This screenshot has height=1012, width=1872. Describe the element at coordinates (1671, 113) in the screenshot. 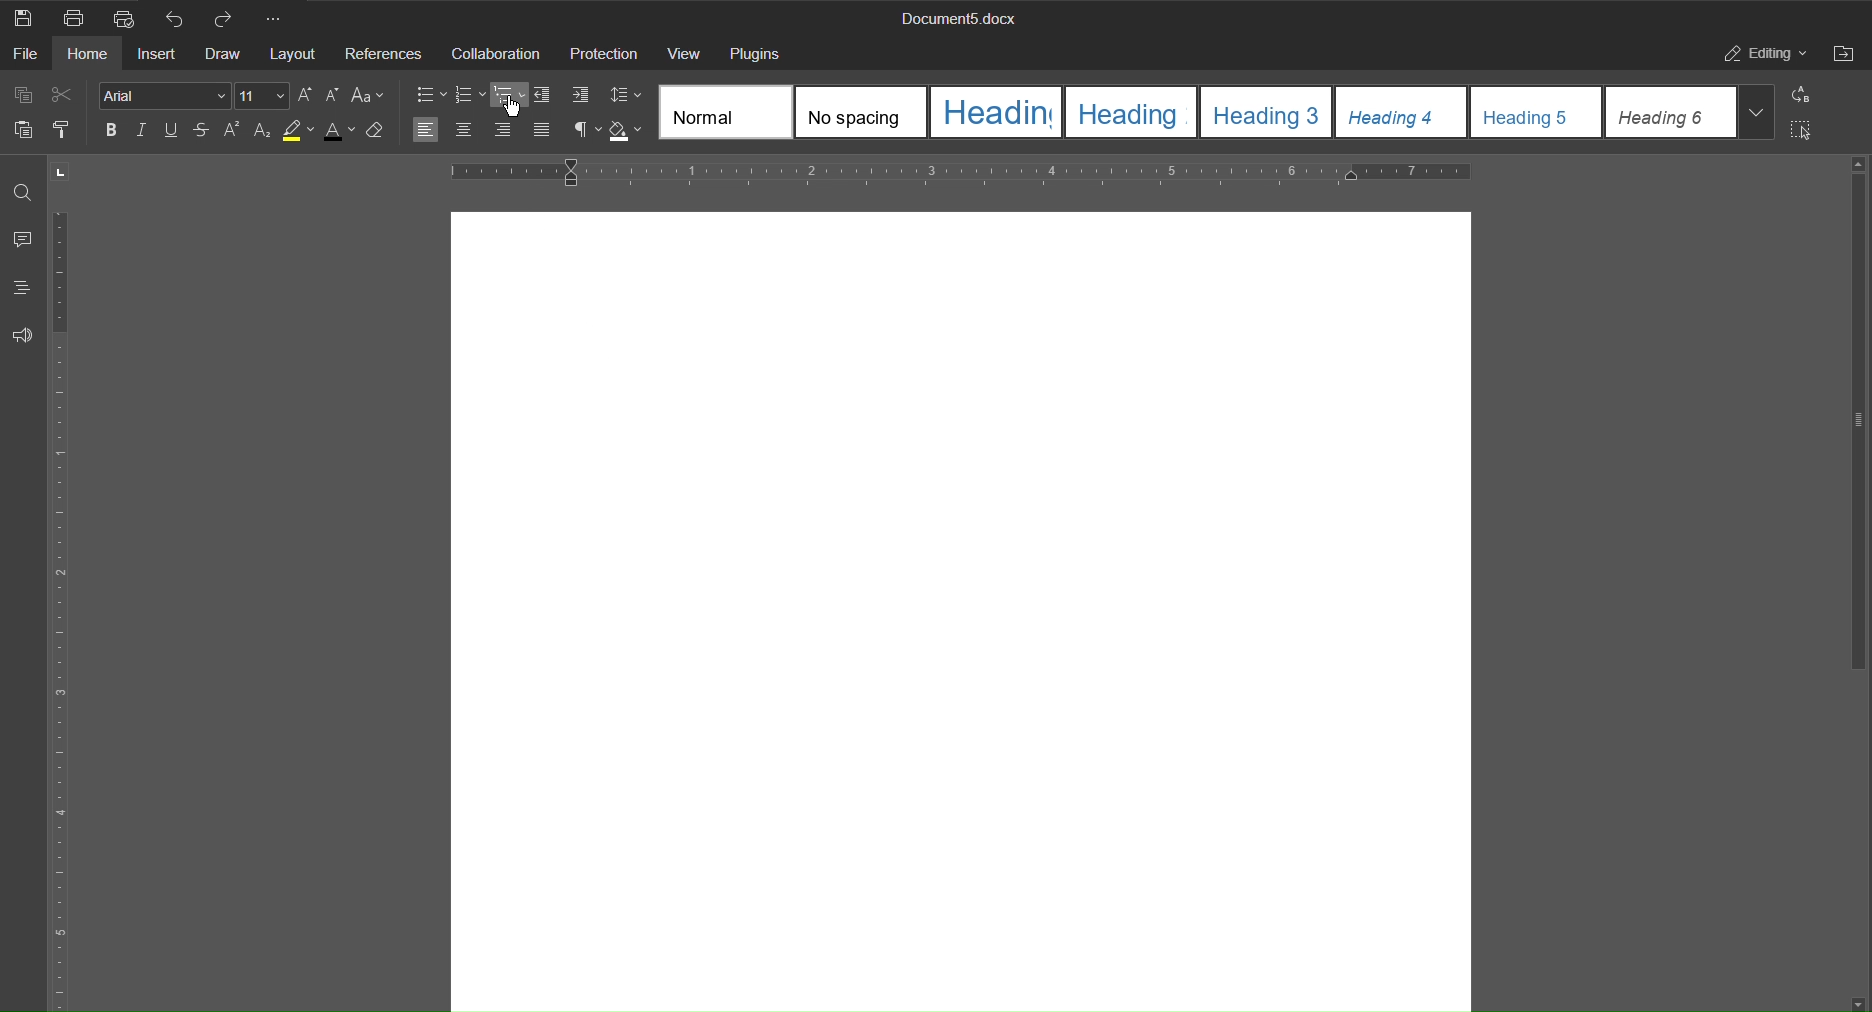

I see `Heading 6` at that location.